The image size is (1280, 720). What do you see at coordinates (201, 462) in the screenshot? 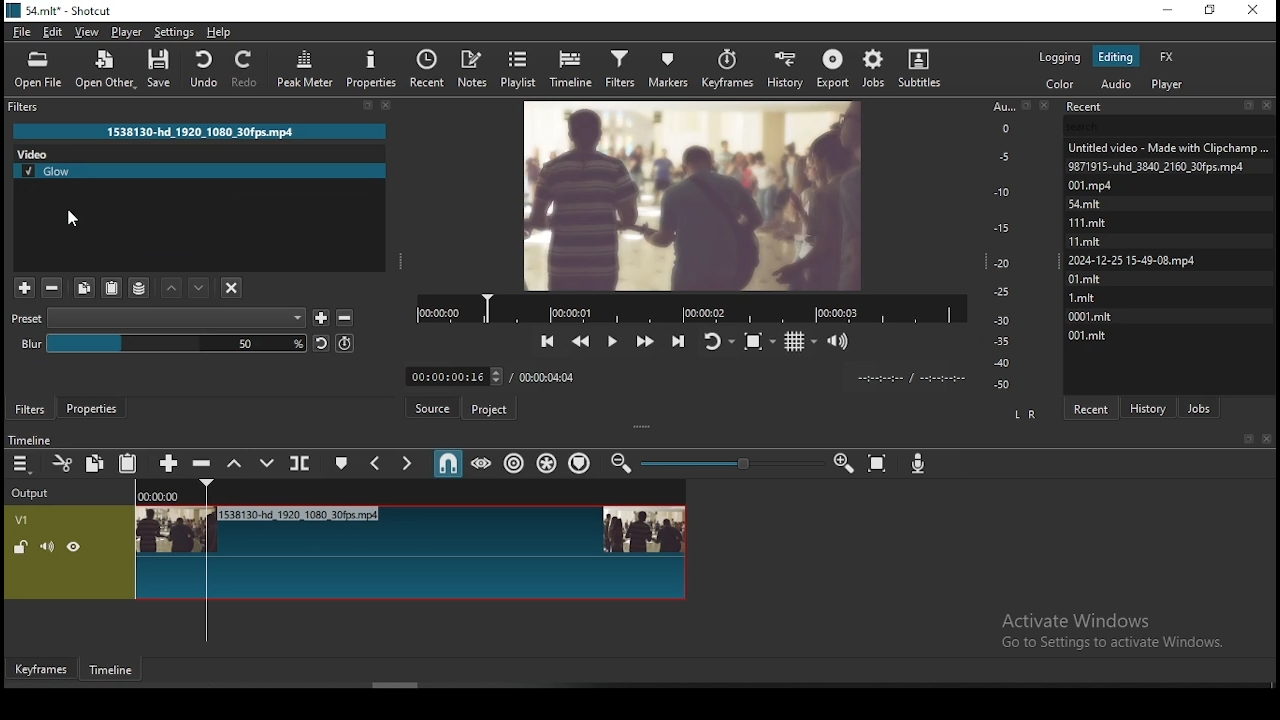
I see `ripple delete` at bounding box center [201, 462].